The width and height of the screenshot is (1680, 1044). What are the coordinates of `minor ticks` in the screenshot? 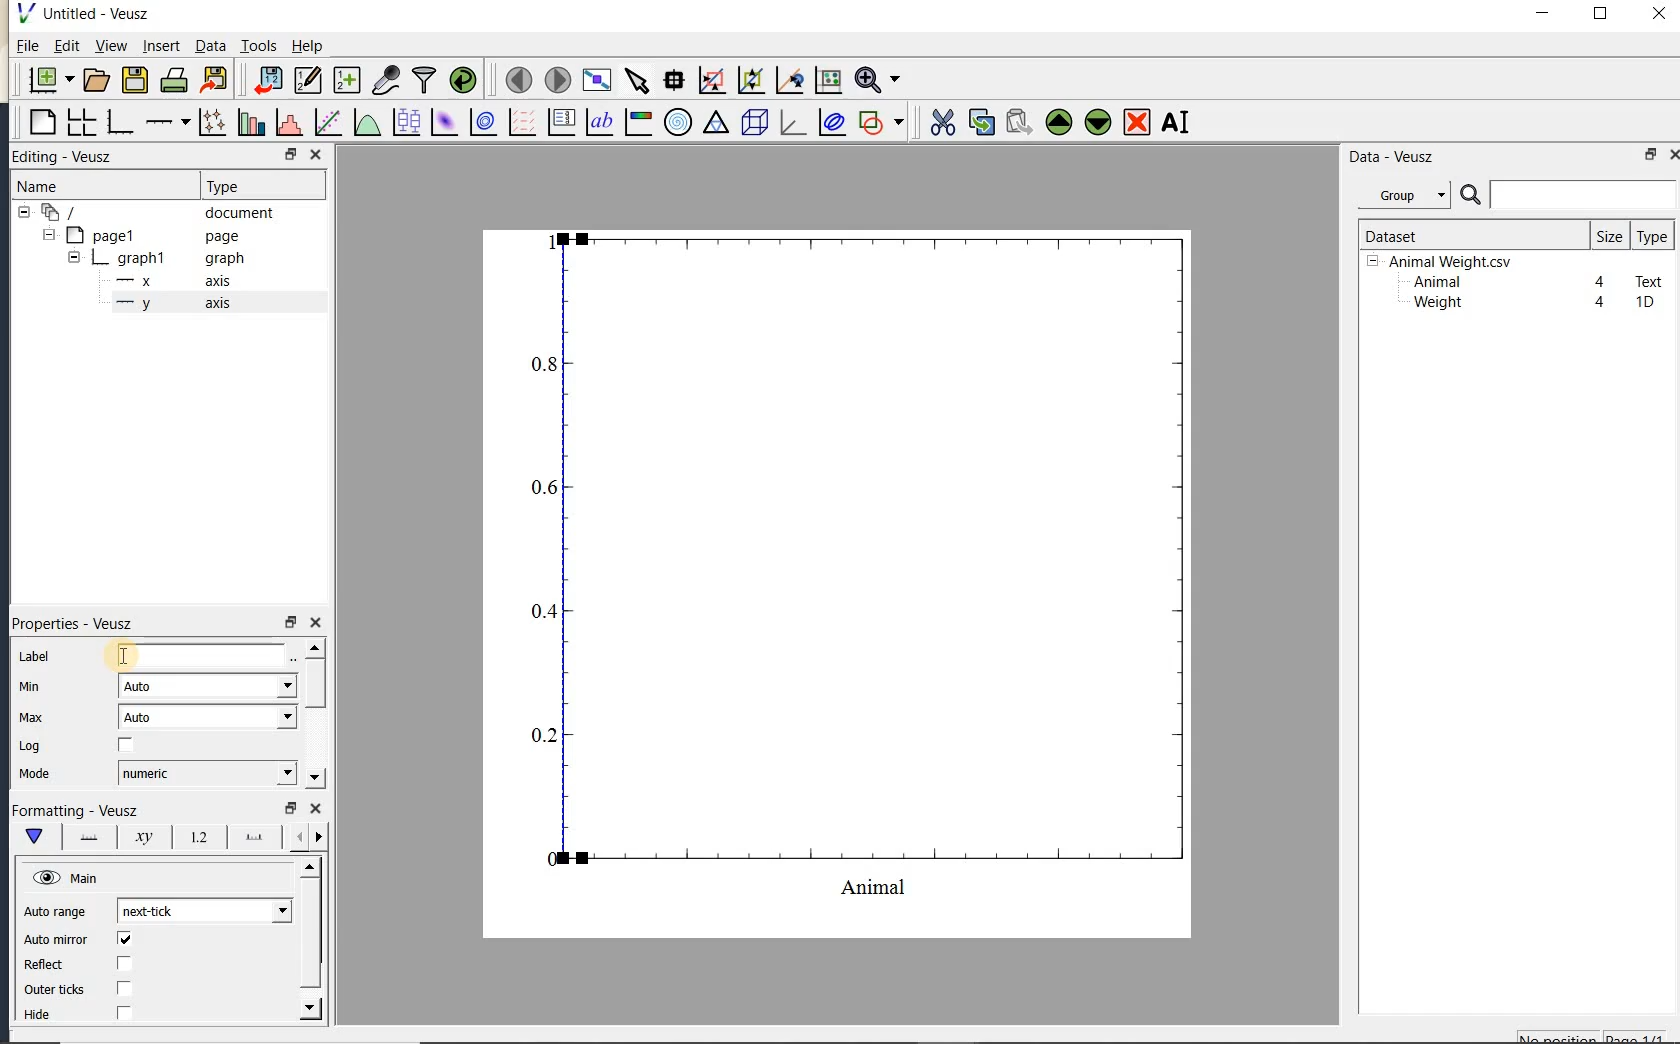 It's located at (306, 837).